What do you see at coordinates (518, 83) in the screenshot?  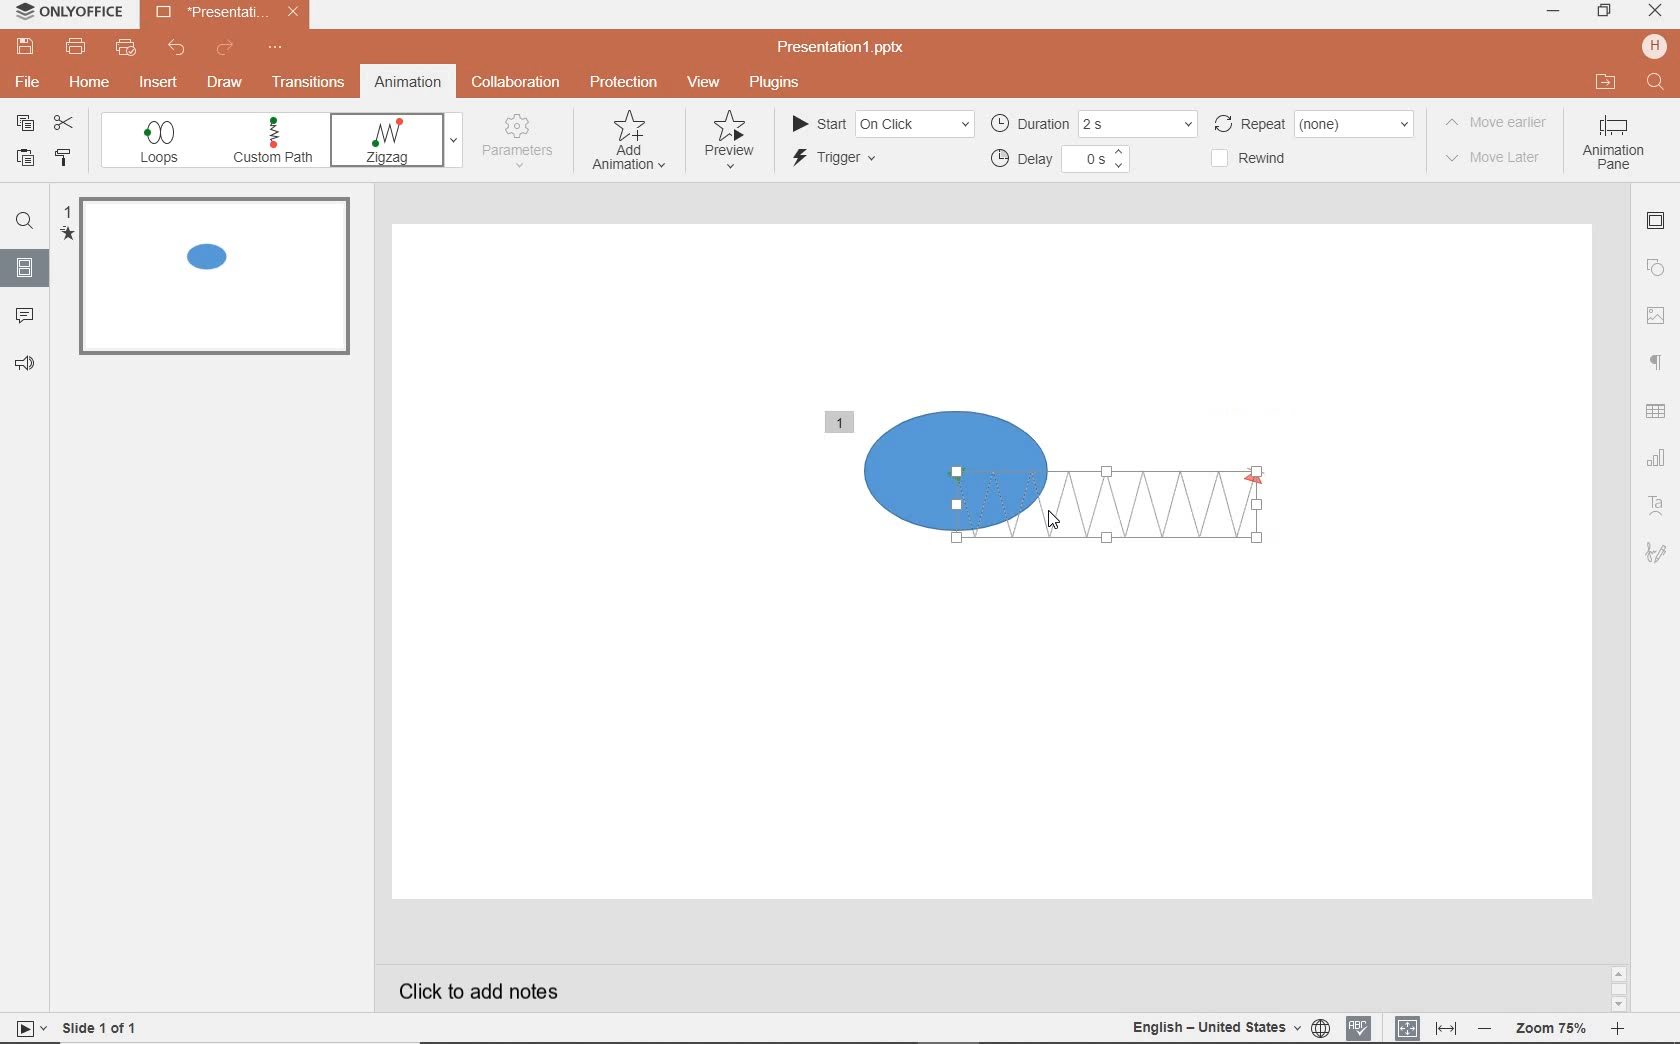 I see `collaboration` at bounding box center [518, 83].